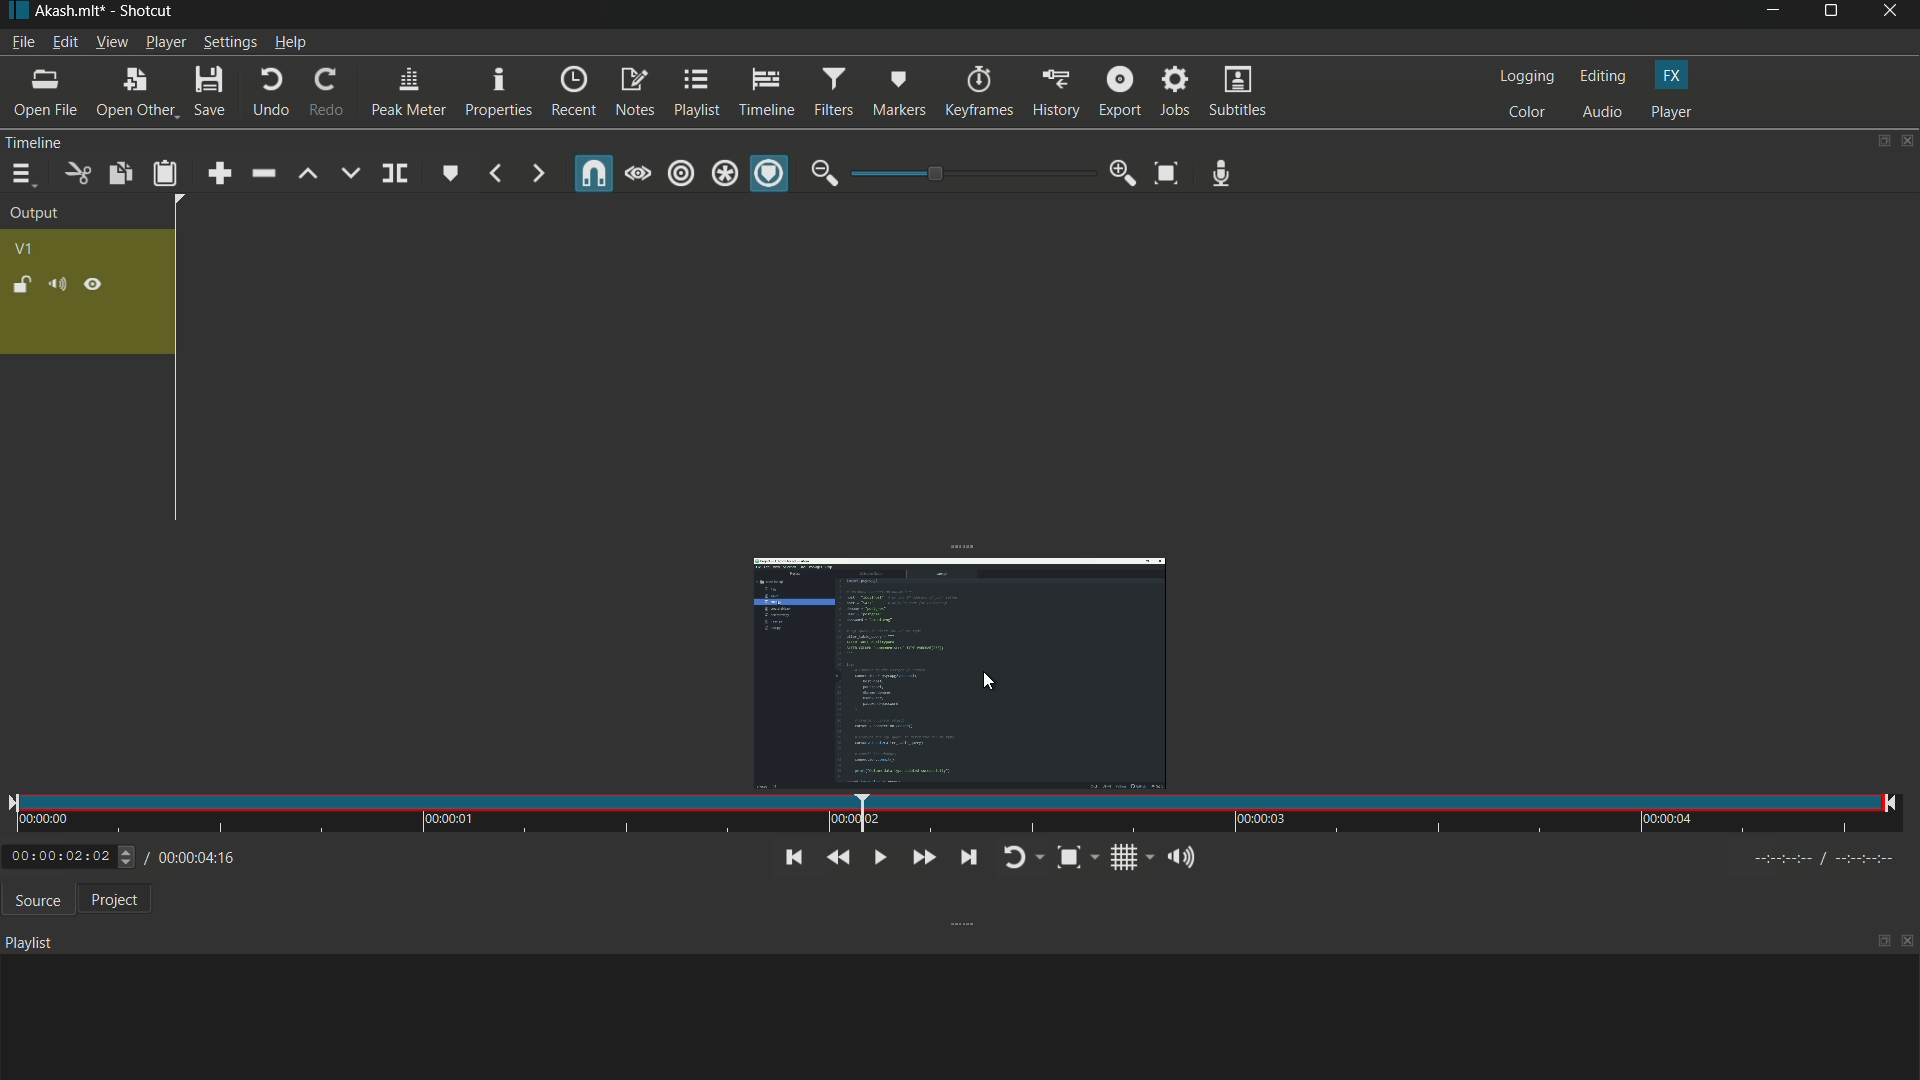 The image size is (1920, 1080). I want to click on playlist, so click(695, 93).